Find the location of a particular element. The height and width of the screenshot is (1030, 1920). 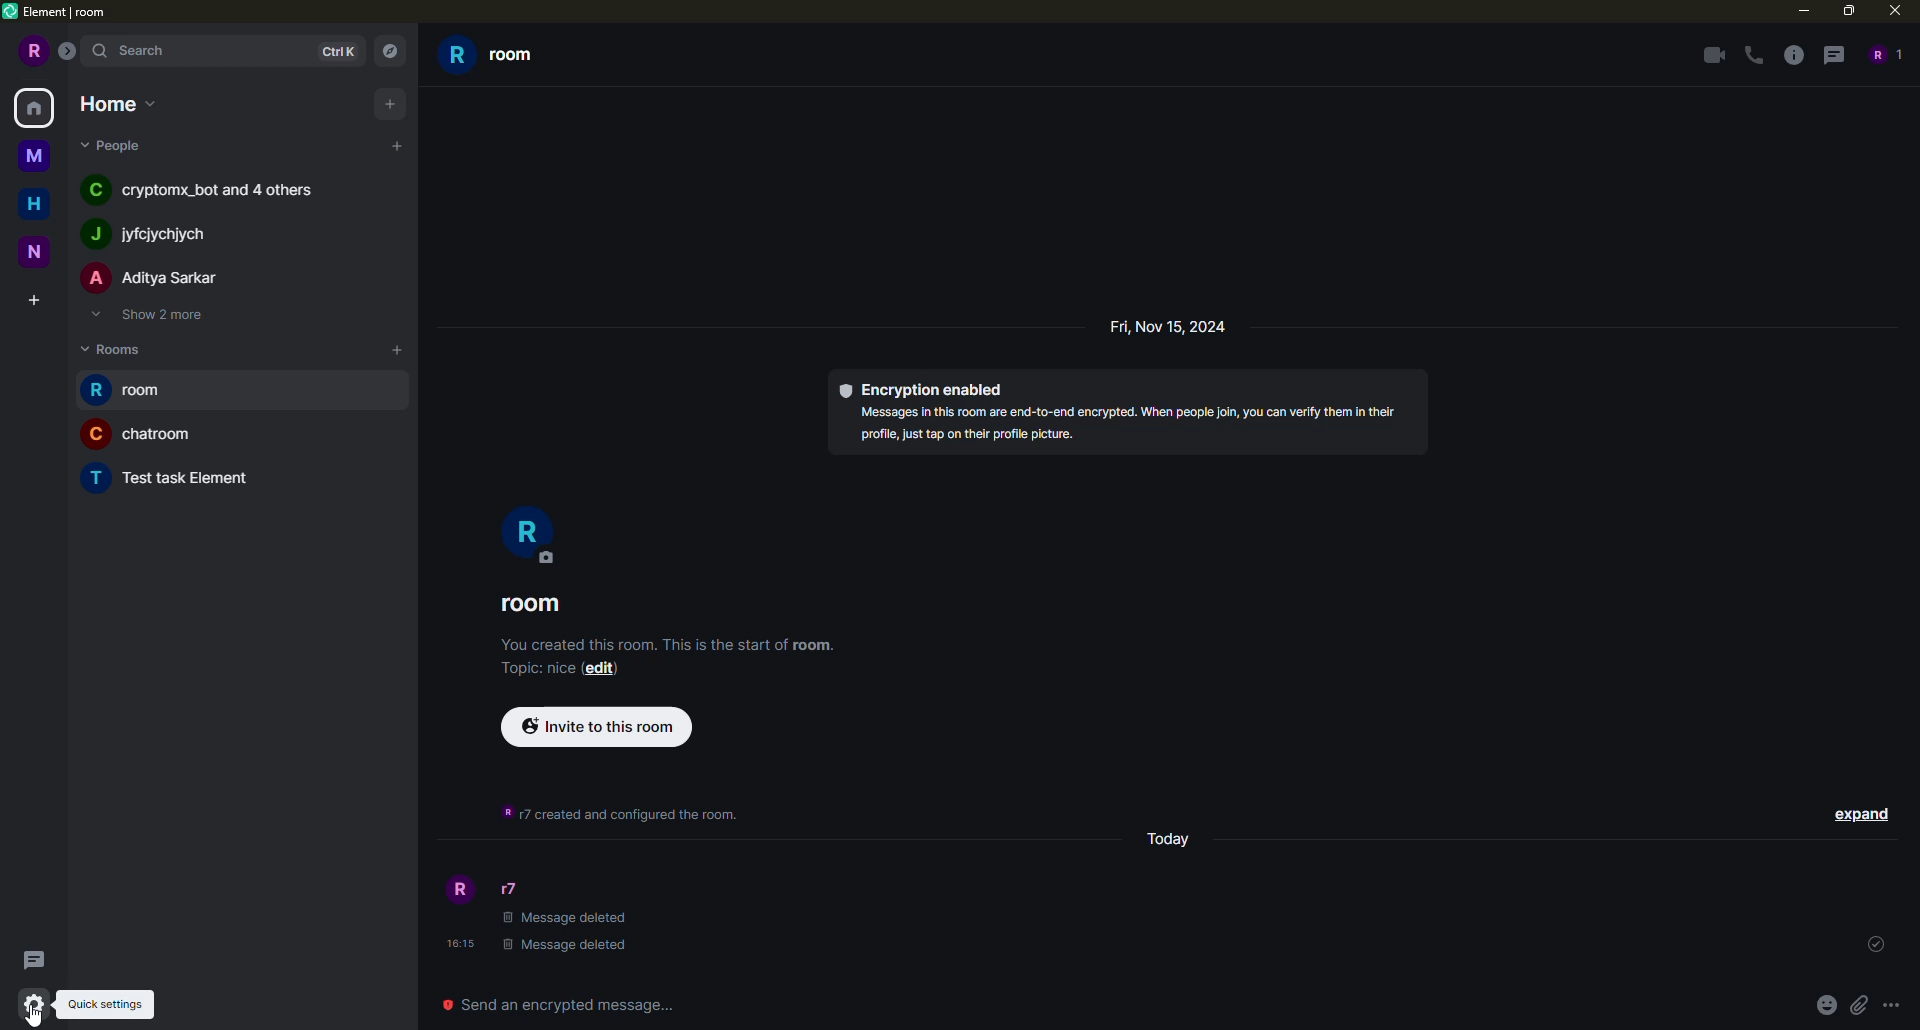

threads is located at coordinates (30, 960).